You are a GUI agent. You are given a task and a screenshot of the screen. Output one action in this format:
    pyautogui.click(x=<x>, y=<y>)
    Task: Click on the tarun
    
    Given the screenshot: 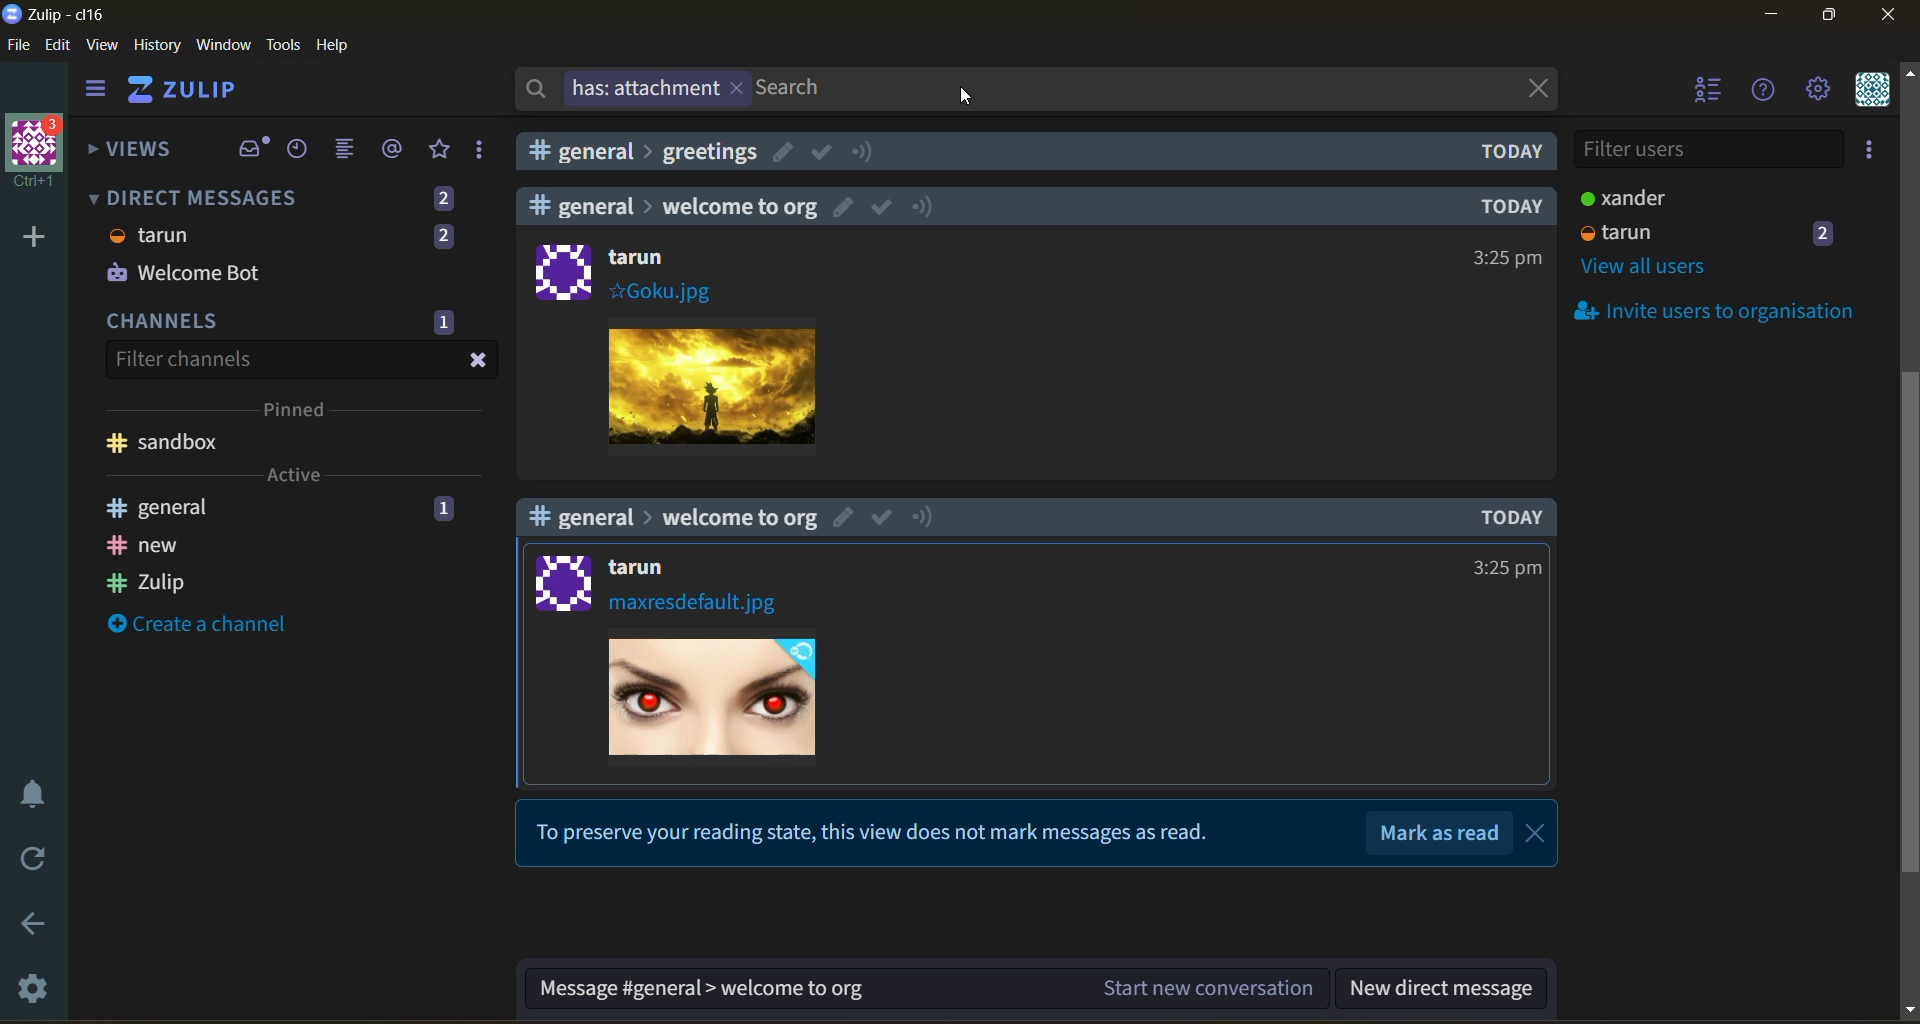 What is the action you would take?
    pyautogui.click(x=1618, y=232)
    